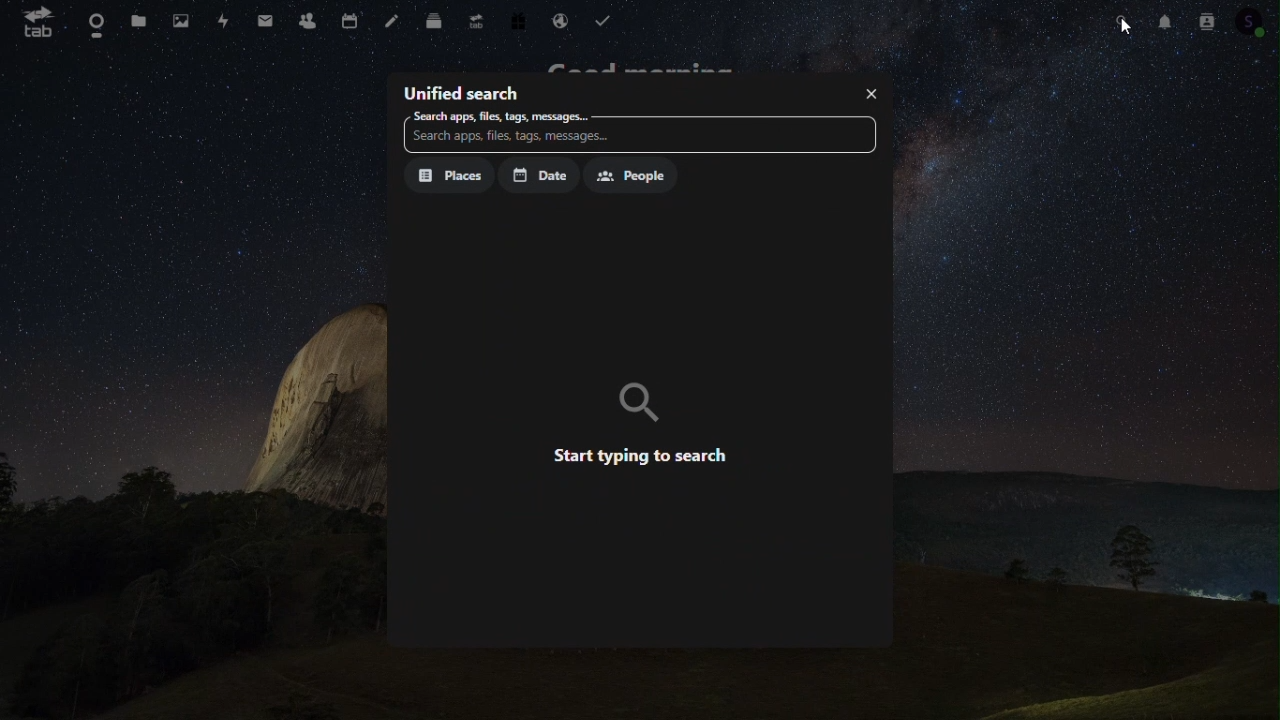  What do you see at coordinates (181, 19) in the screenshot?
I see `Photos` at bounding box center [181, 19].